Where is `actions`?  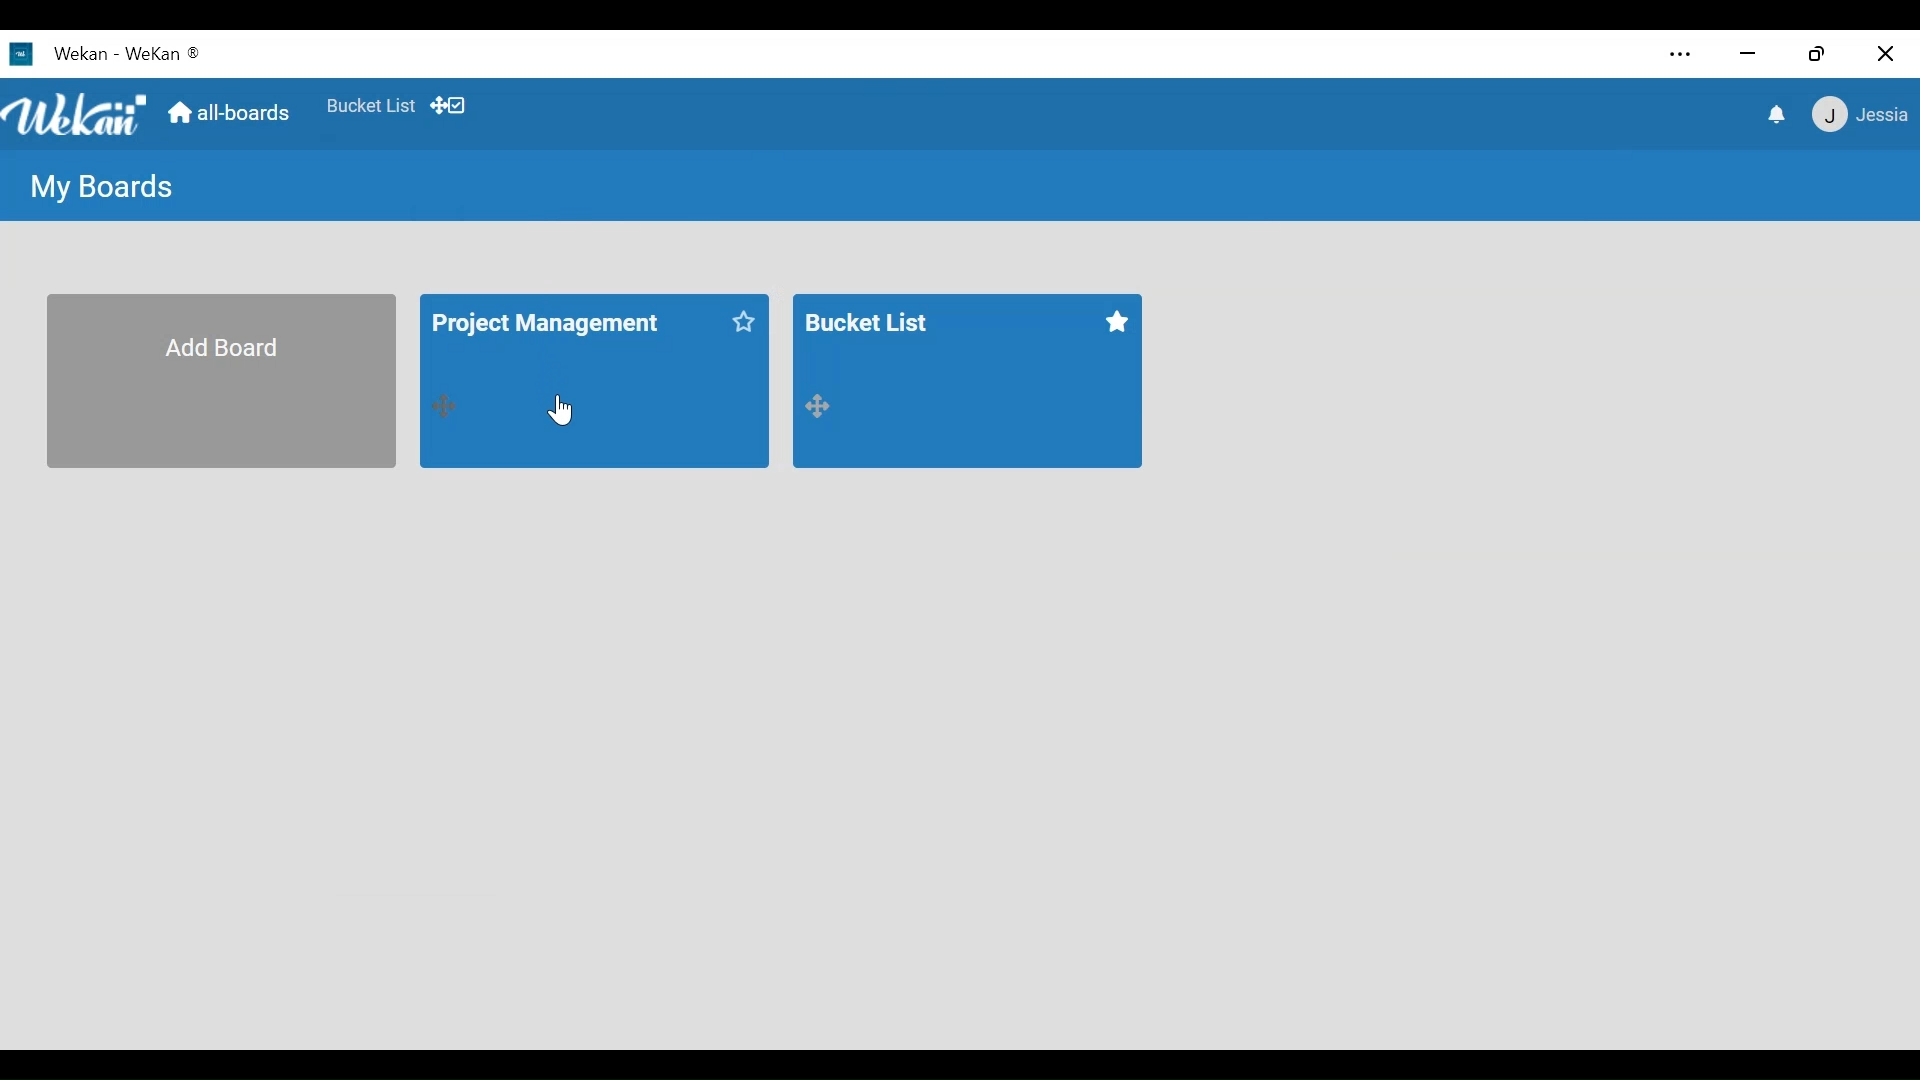 actions is located at coordinates (445, 405).